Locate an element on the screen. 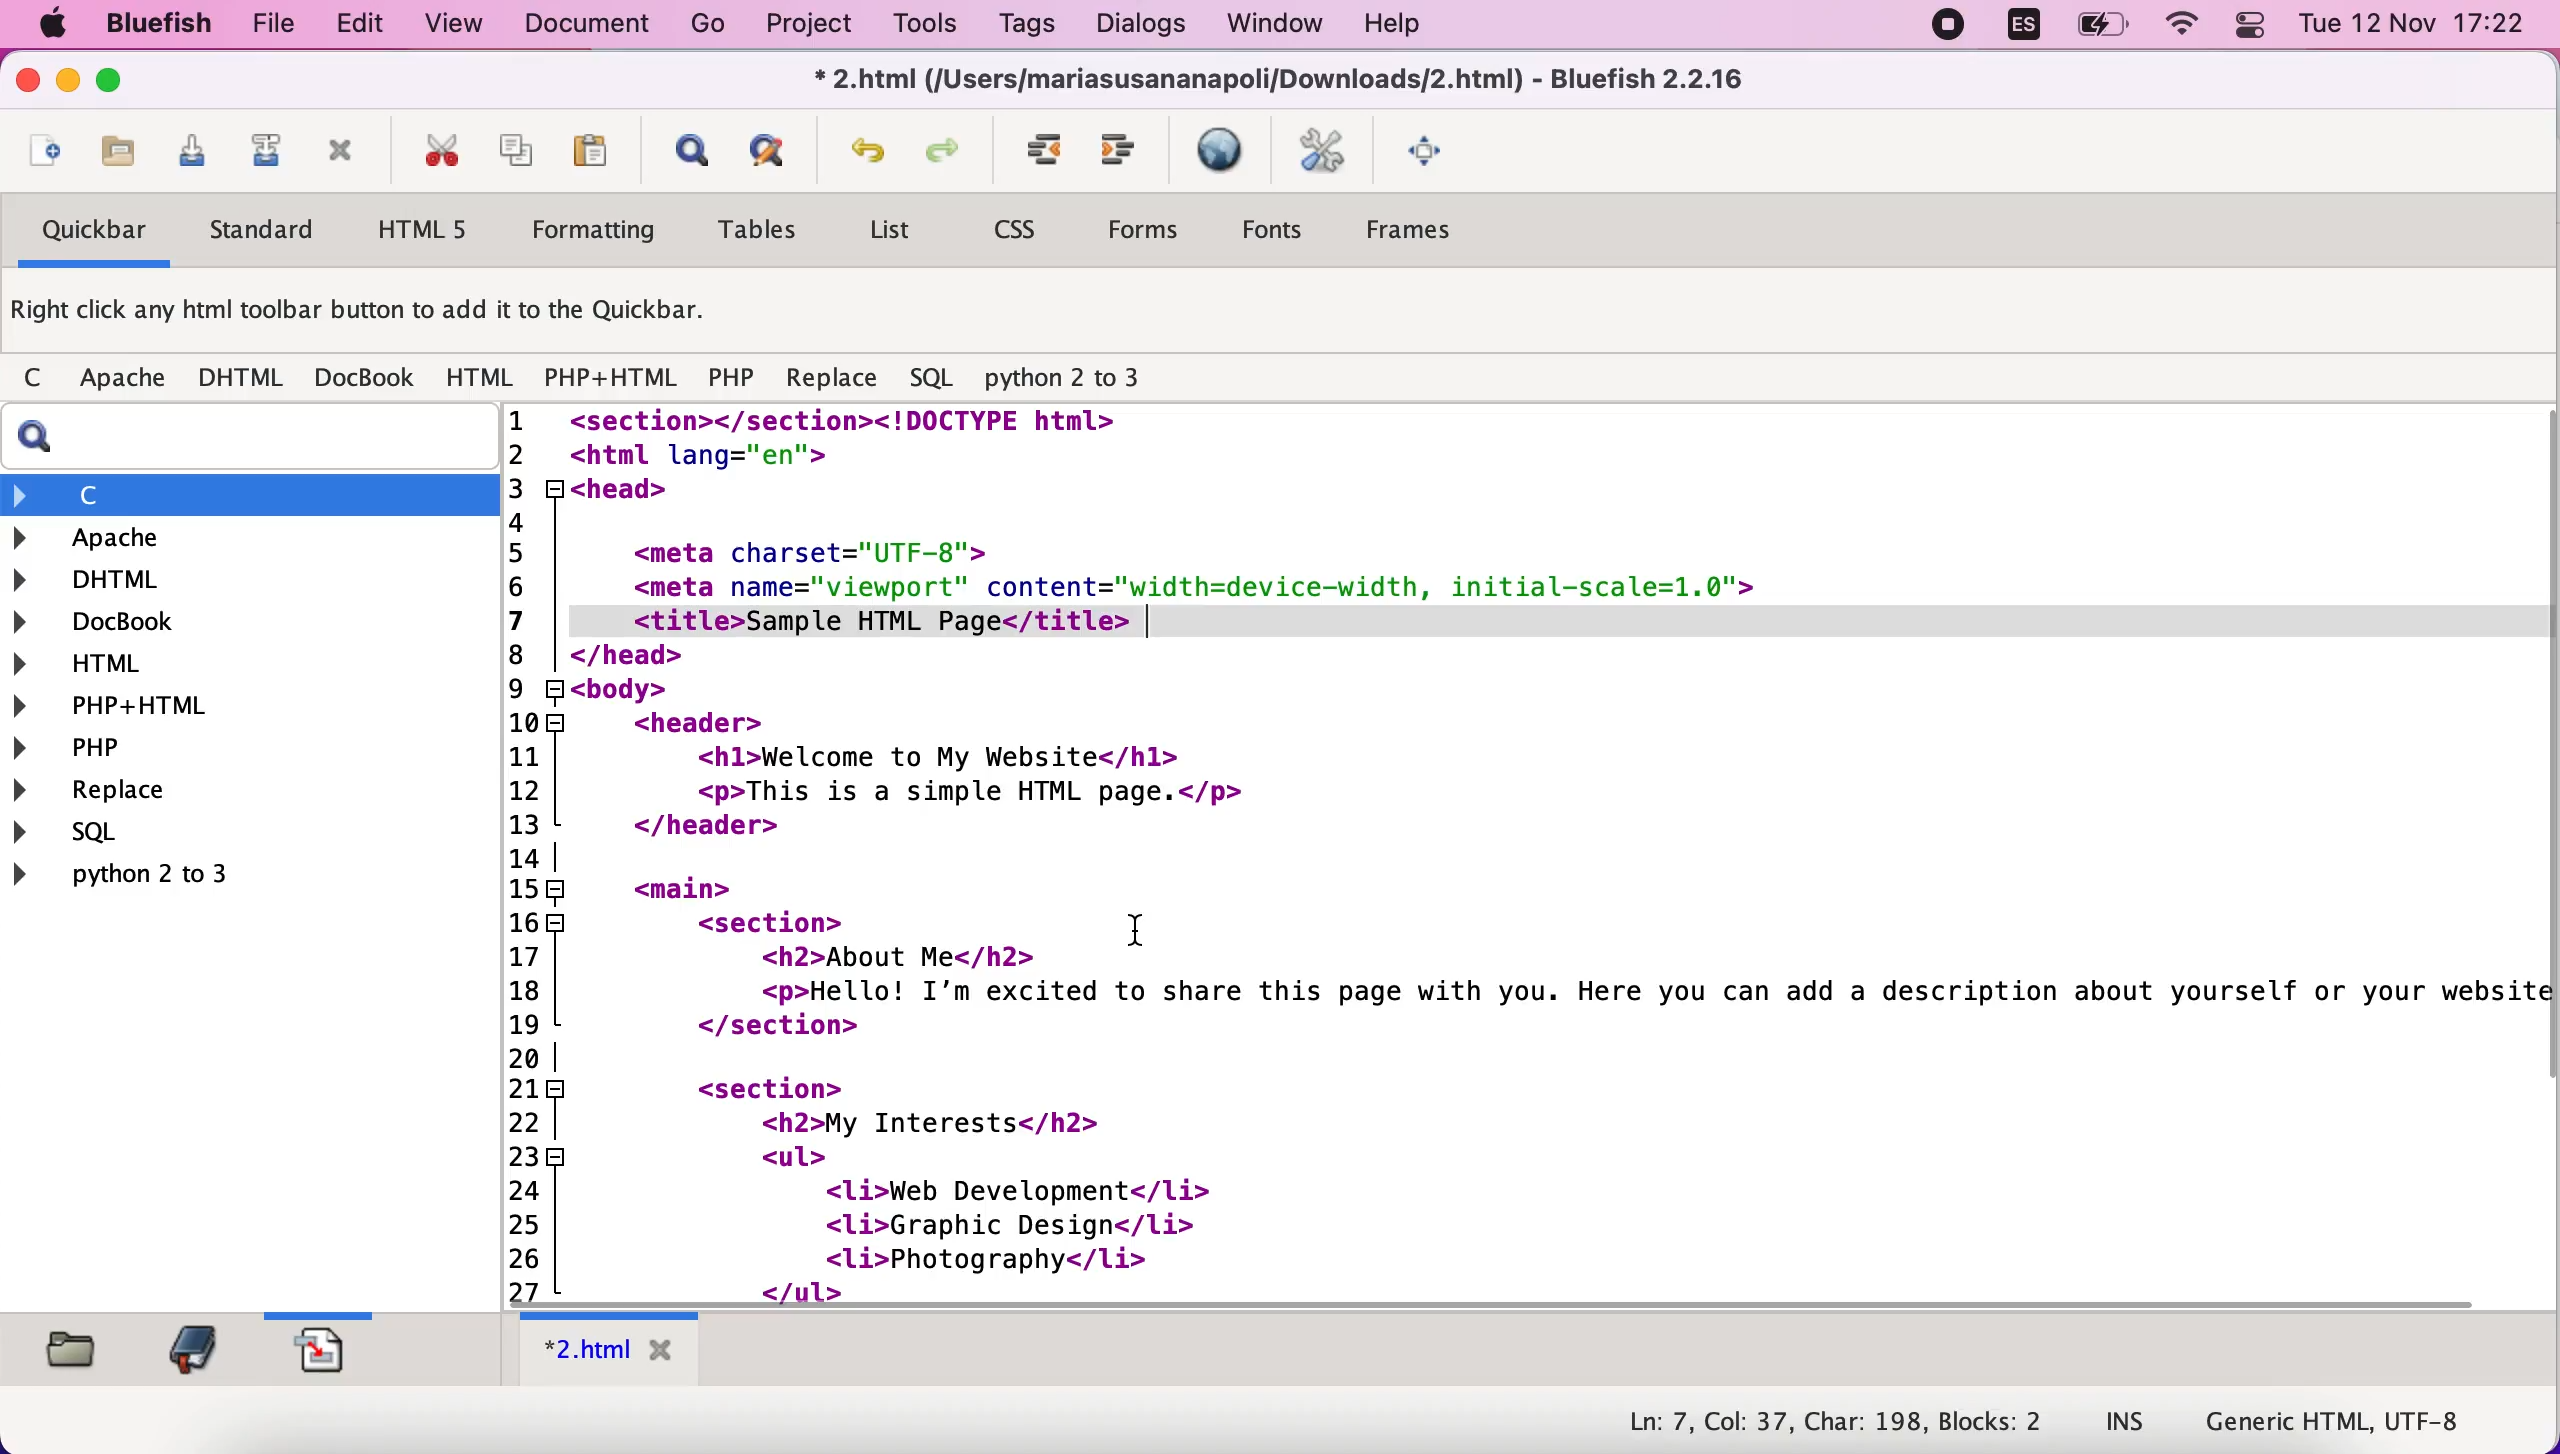 The width and height of the screenshot is (2560, 1454). generic html, UTF-8 is located at coordinates (2344, 1423).